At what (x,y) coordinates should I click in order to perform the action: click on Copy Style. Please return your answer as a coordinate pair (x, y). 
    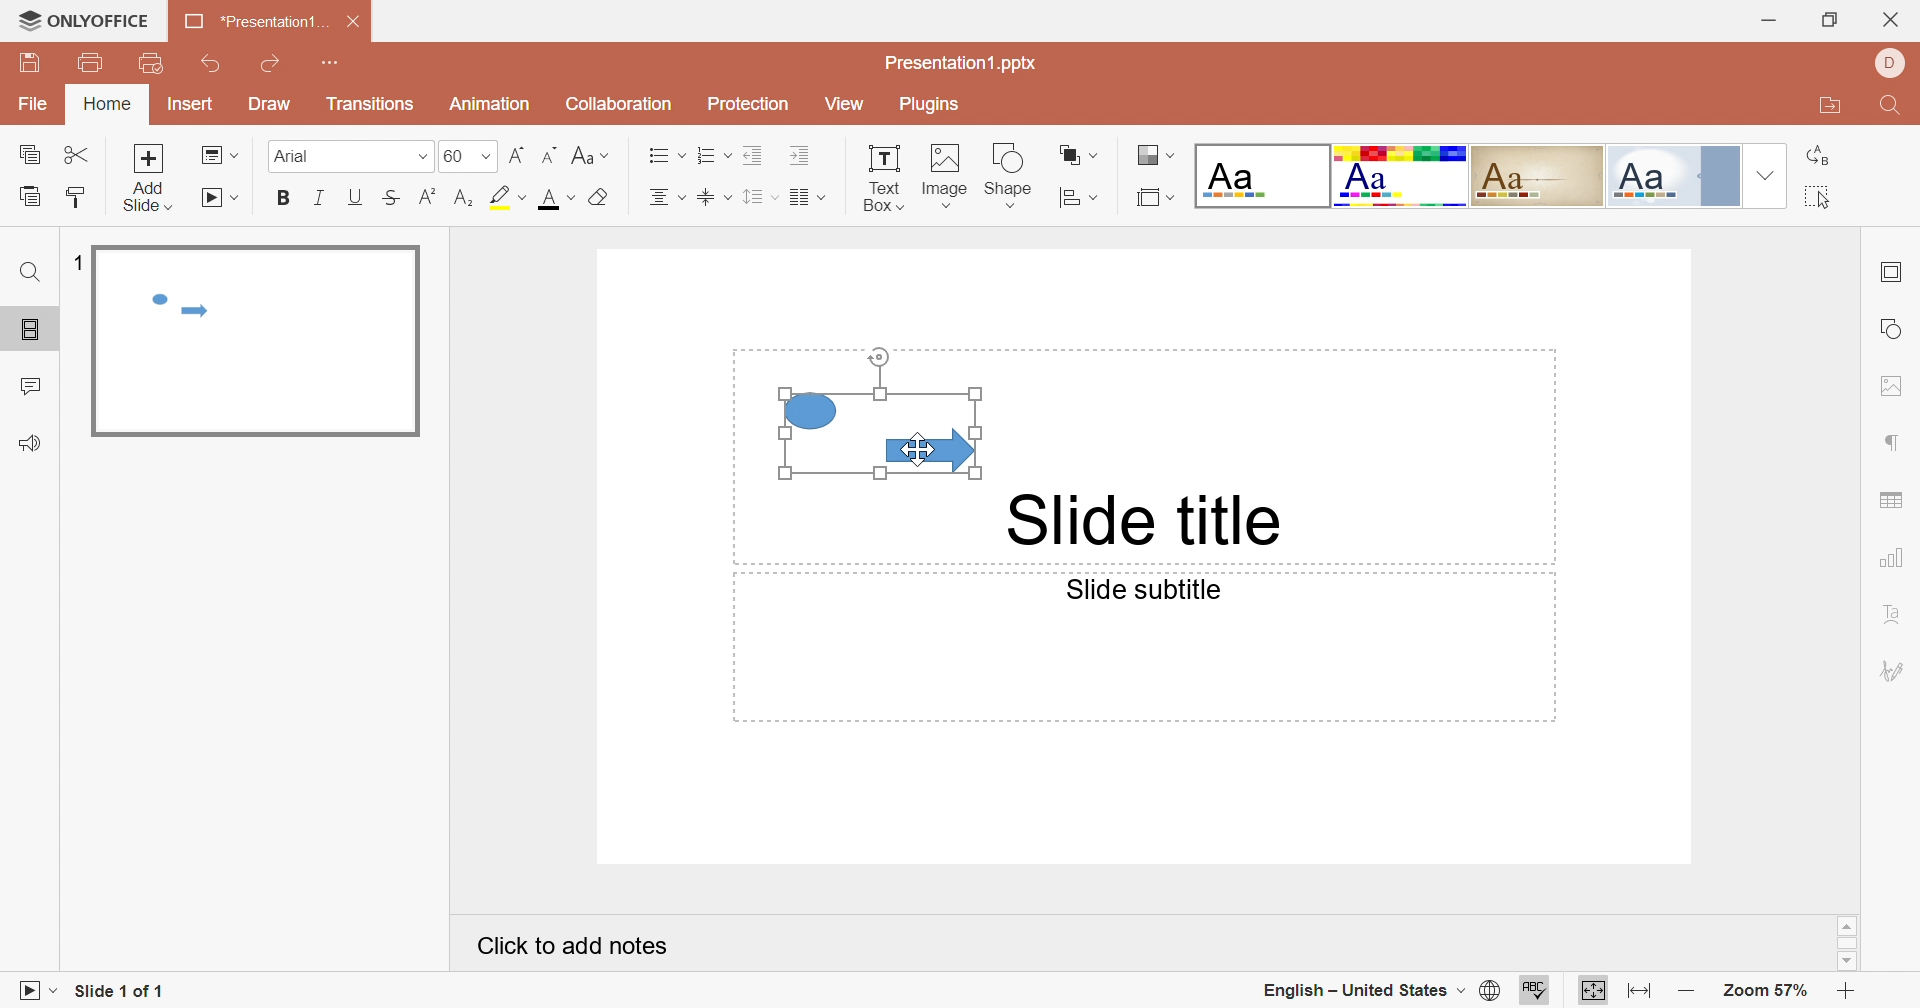
    Looking at the image, I should click on (75, 201).